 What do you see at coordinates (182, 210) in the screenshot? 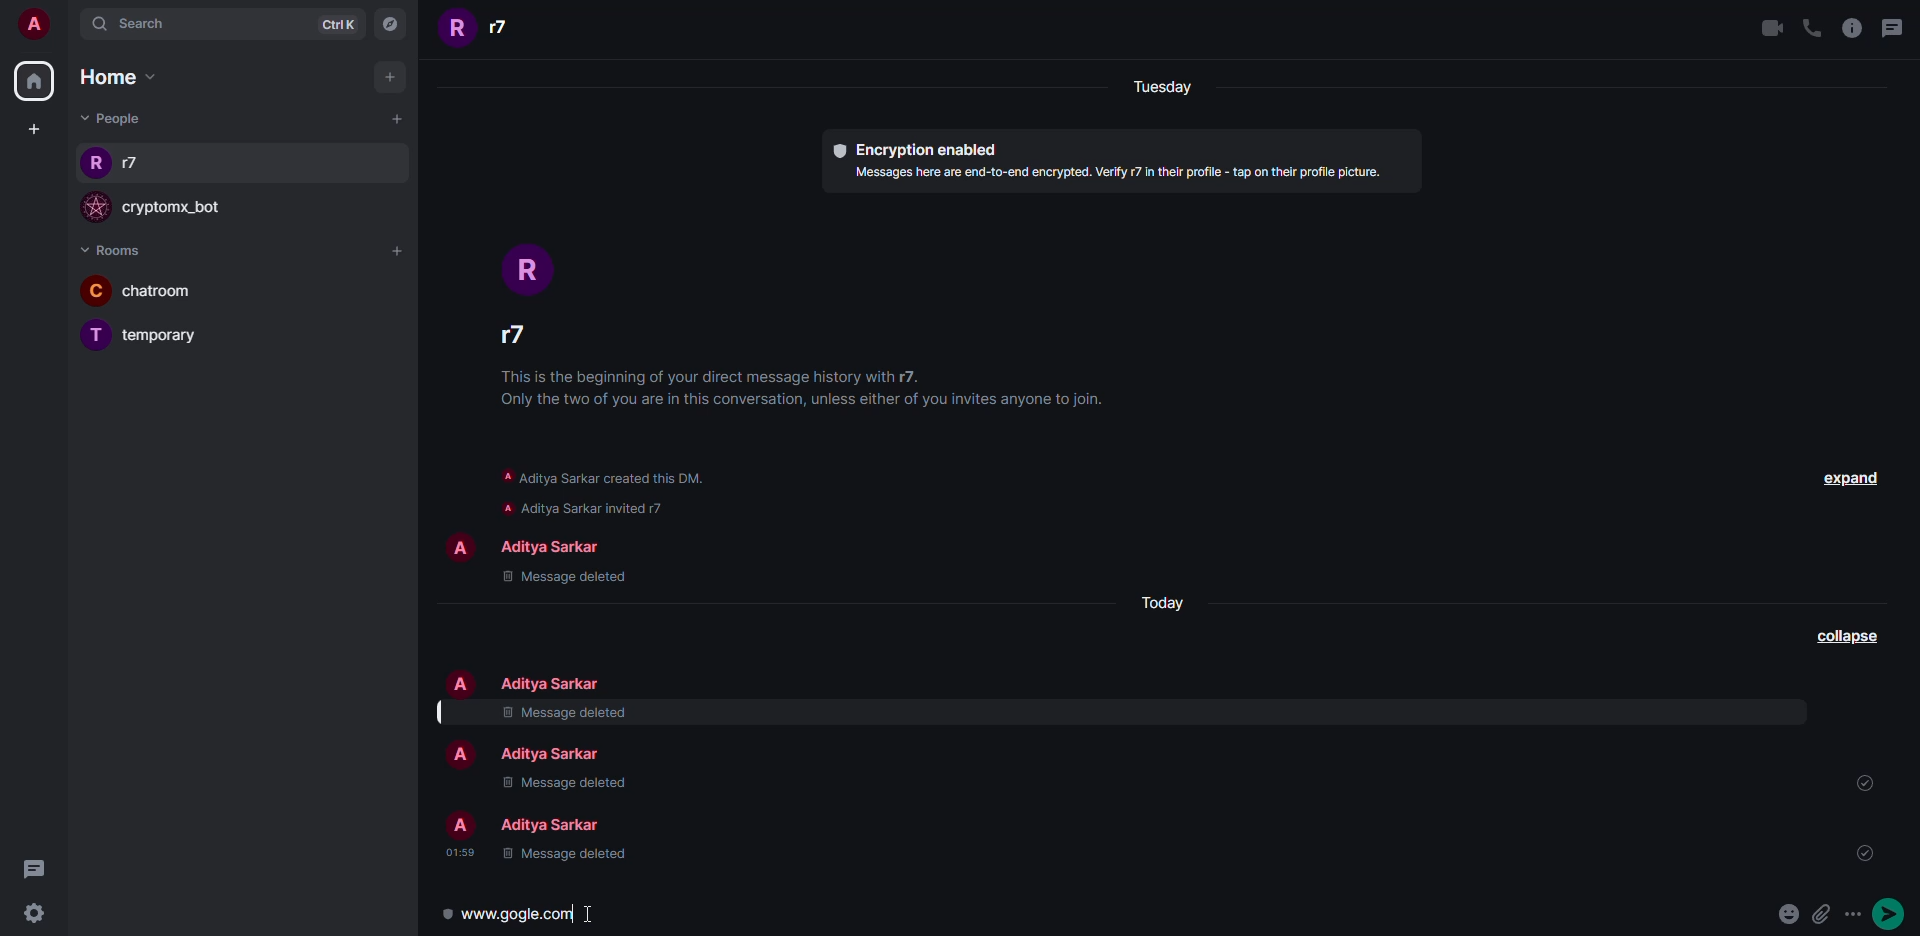
I see `bot` at bounding box center [182, 210].